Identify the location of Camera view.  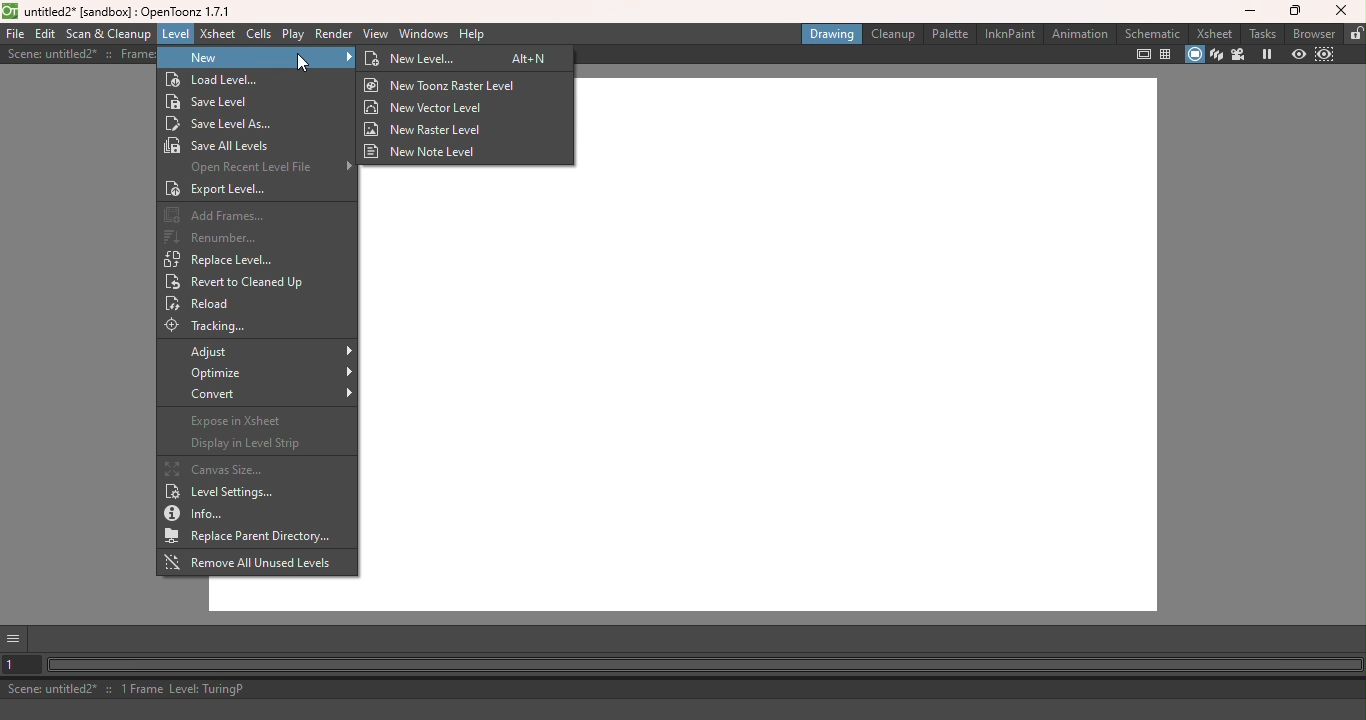
(1241, 55).